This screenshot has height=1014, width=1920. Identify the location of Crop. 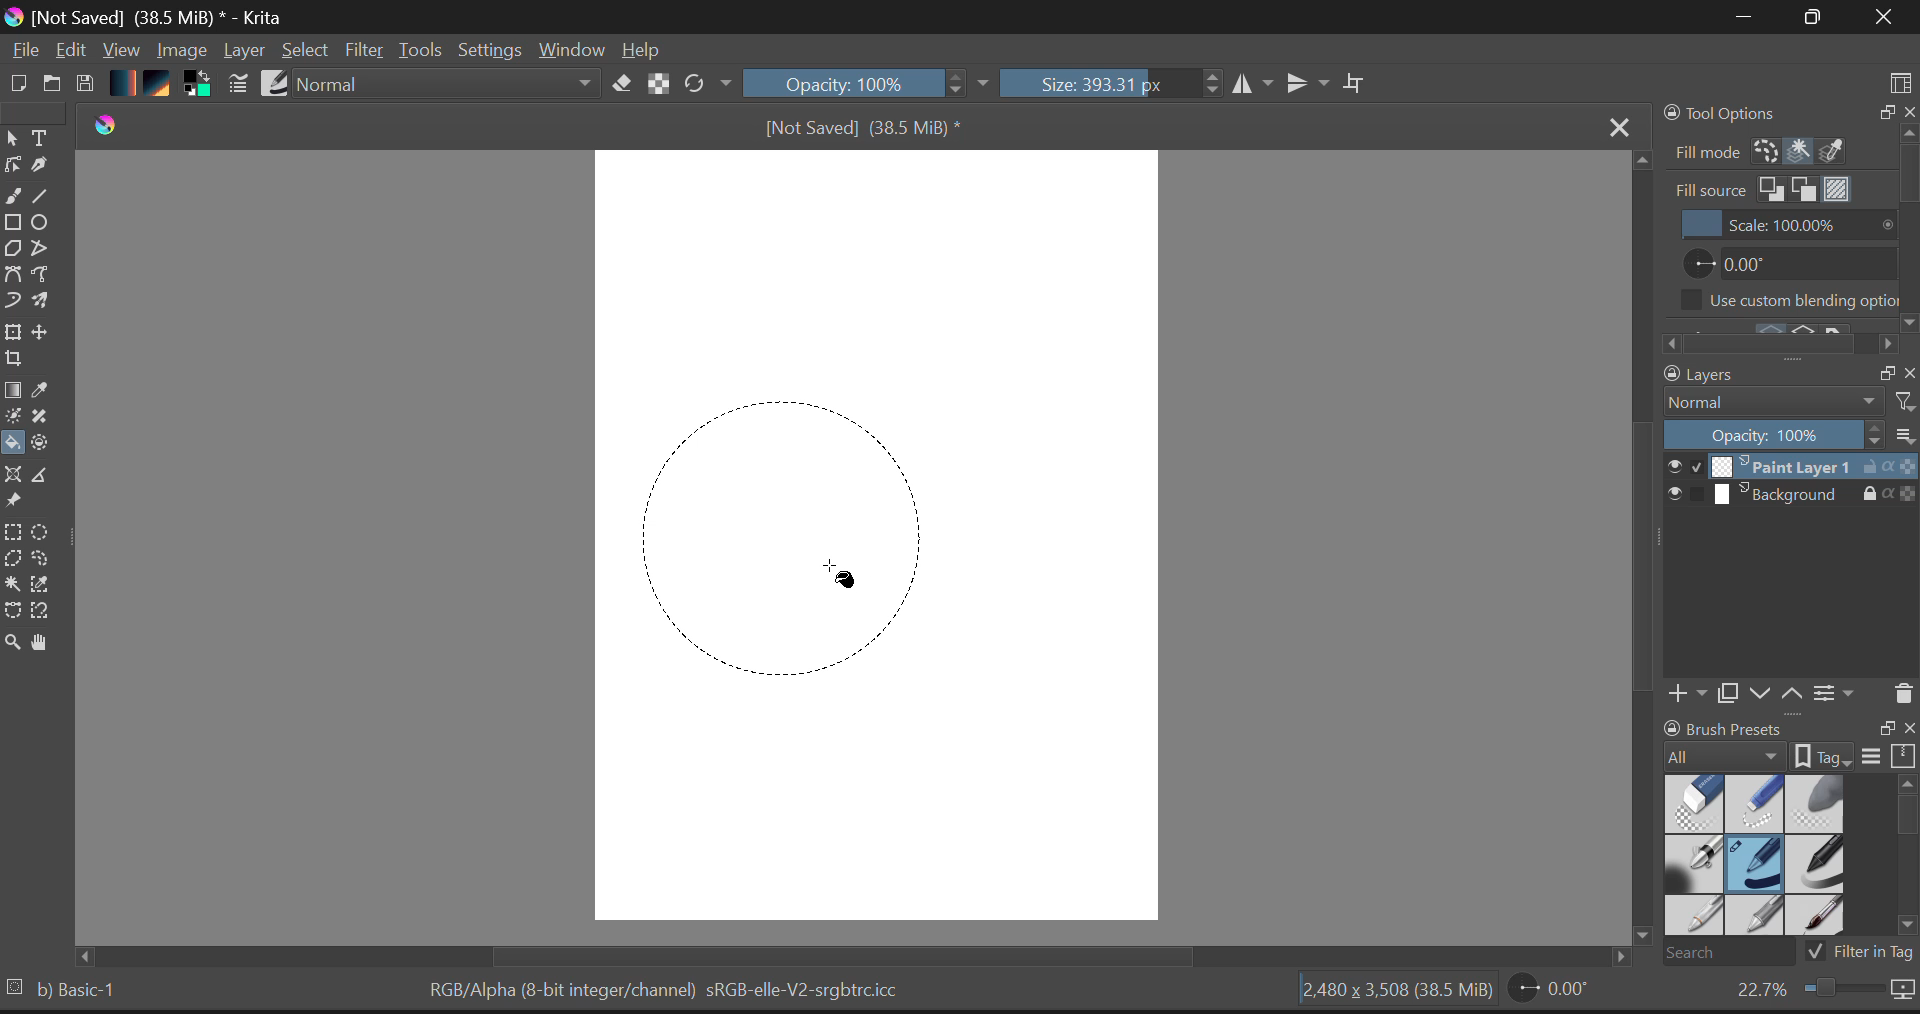
(1355, 84).